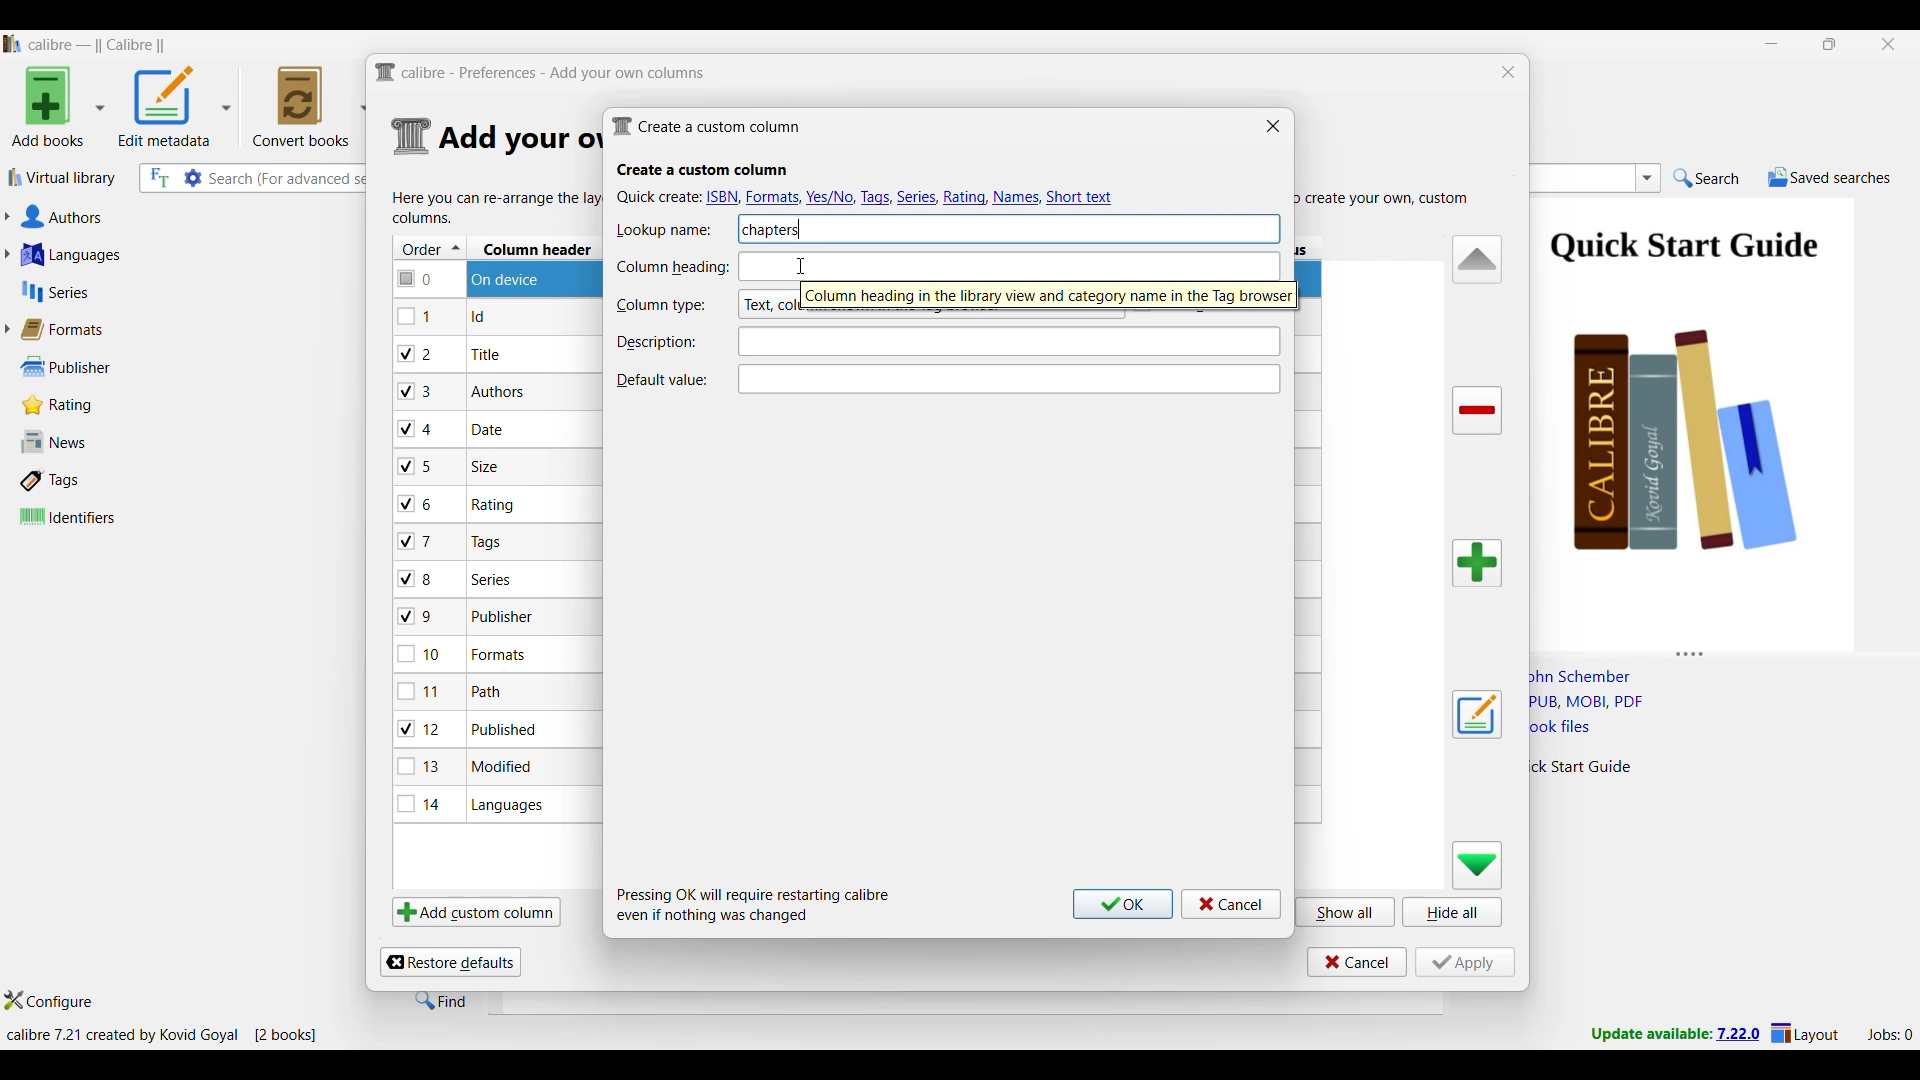  I want to click on Add book options, so click(59, 106).